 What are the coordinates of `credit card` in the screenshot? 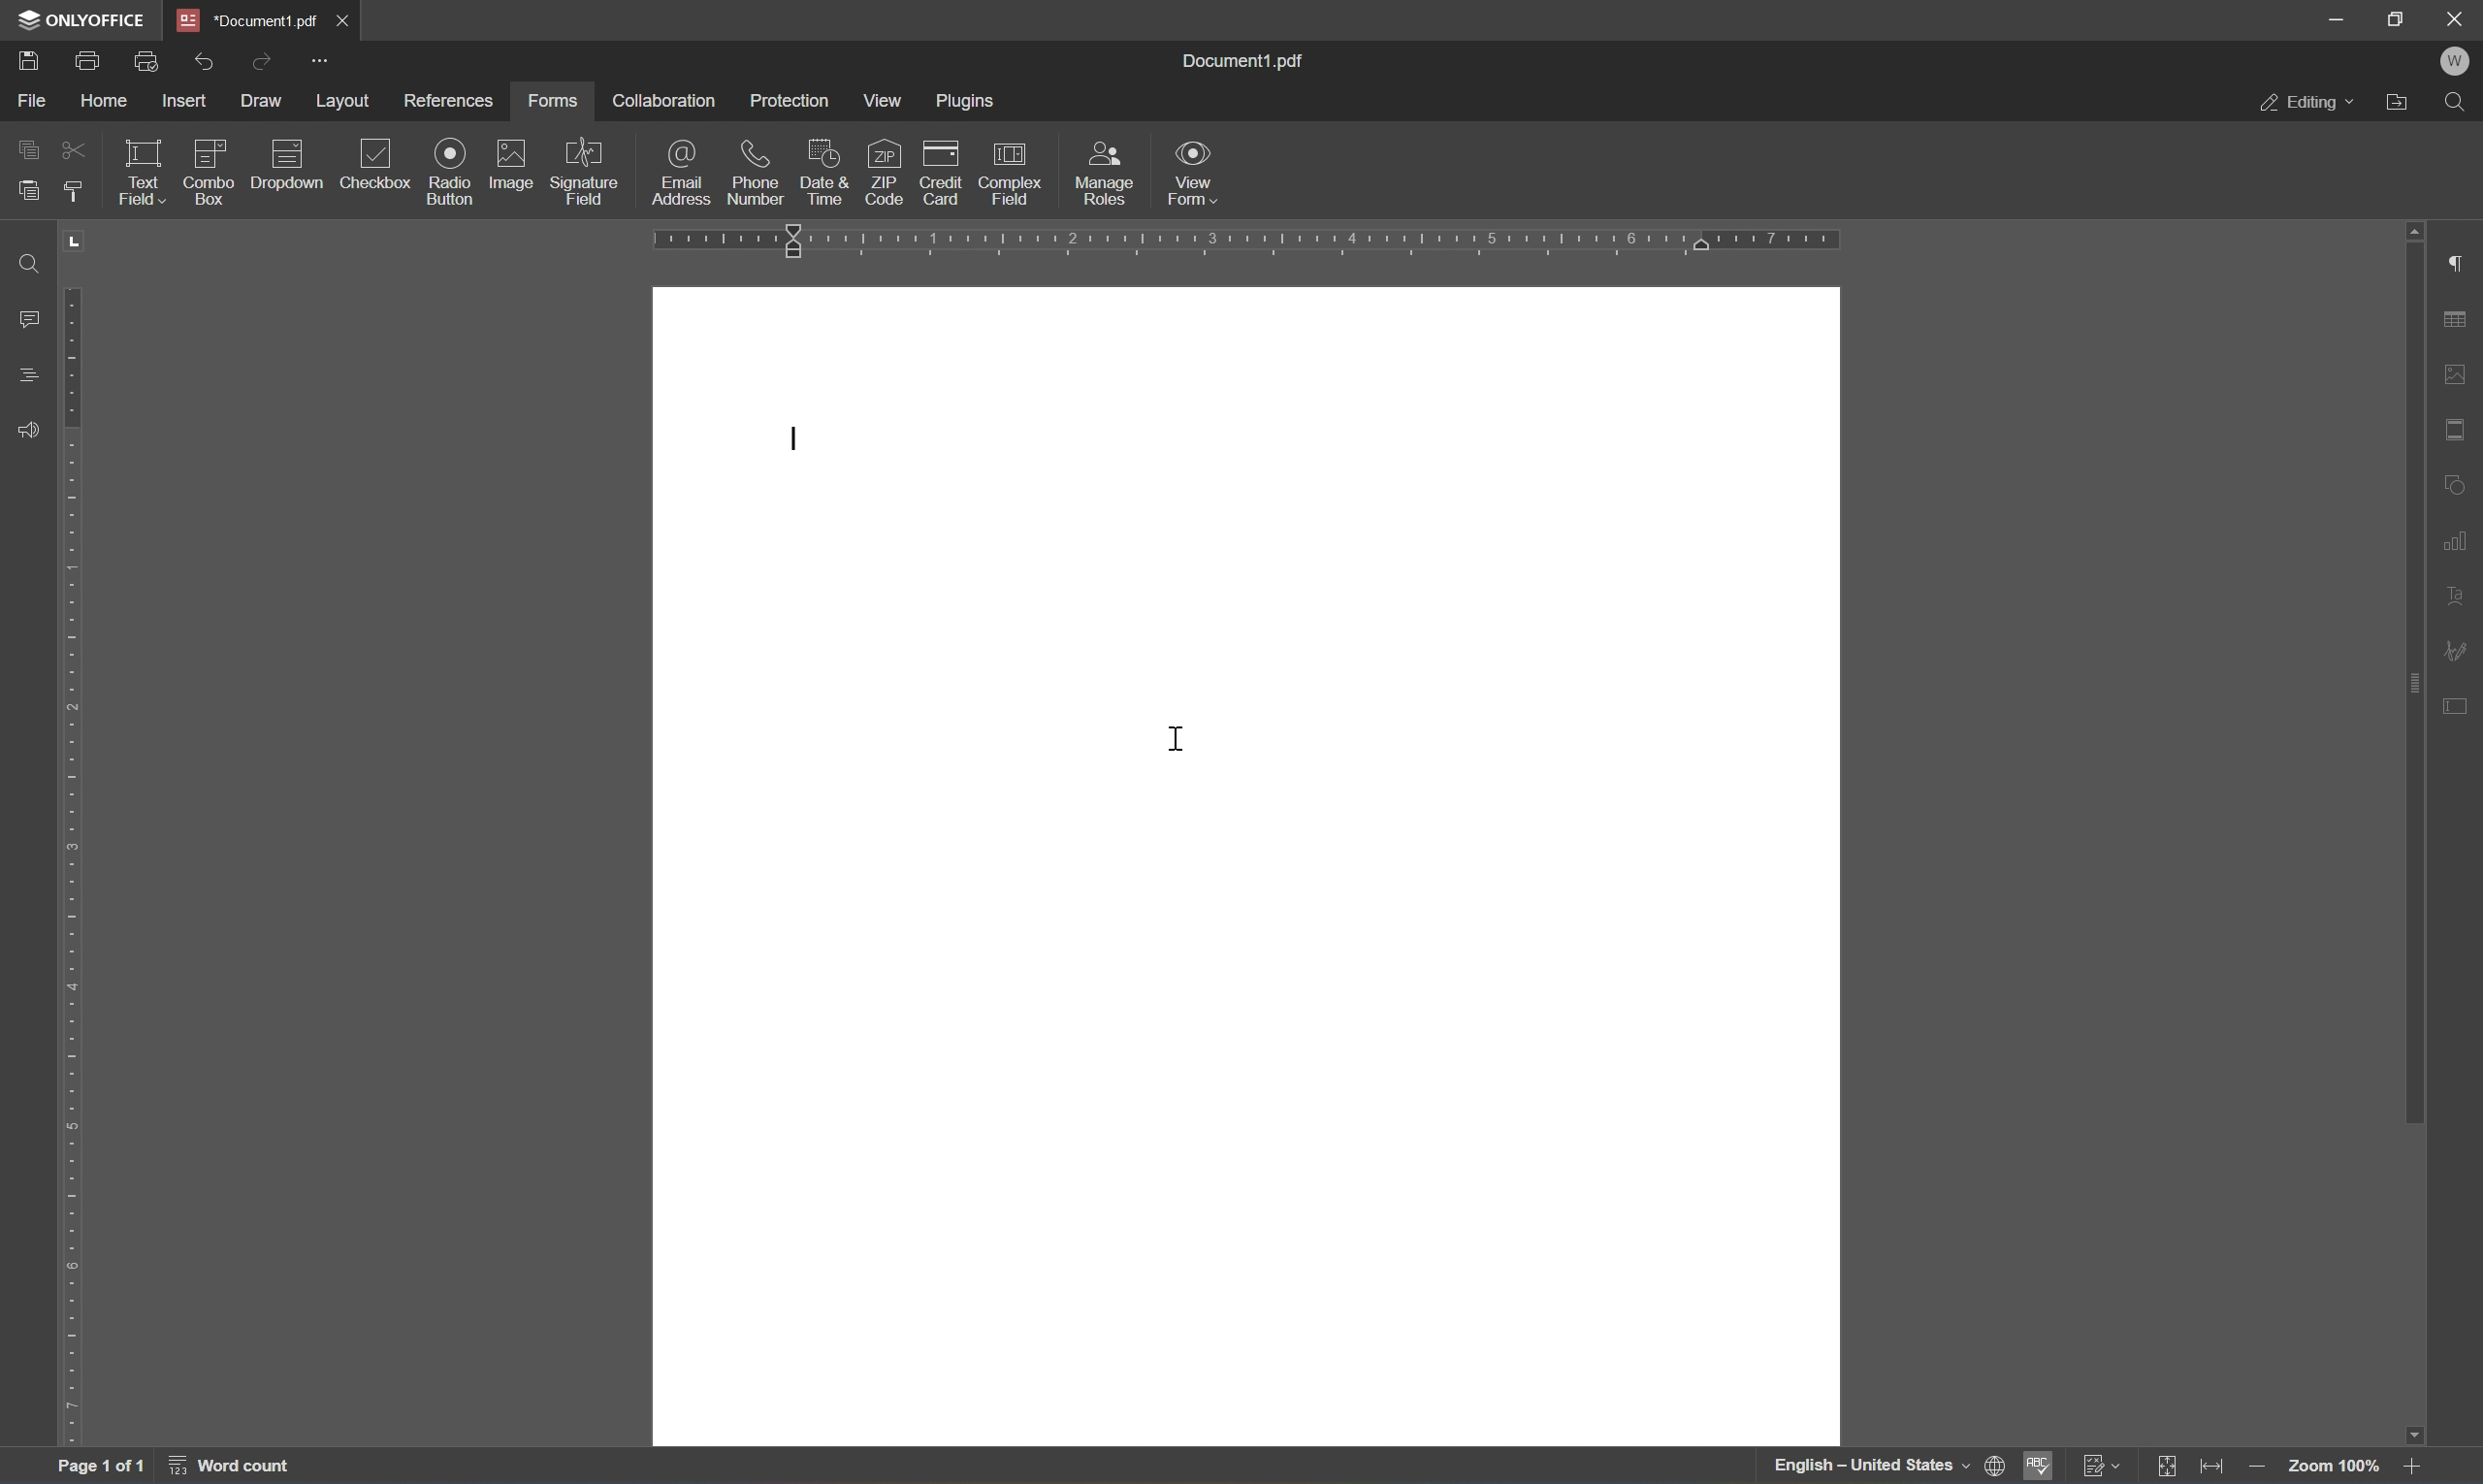 It's located at (941, 172).